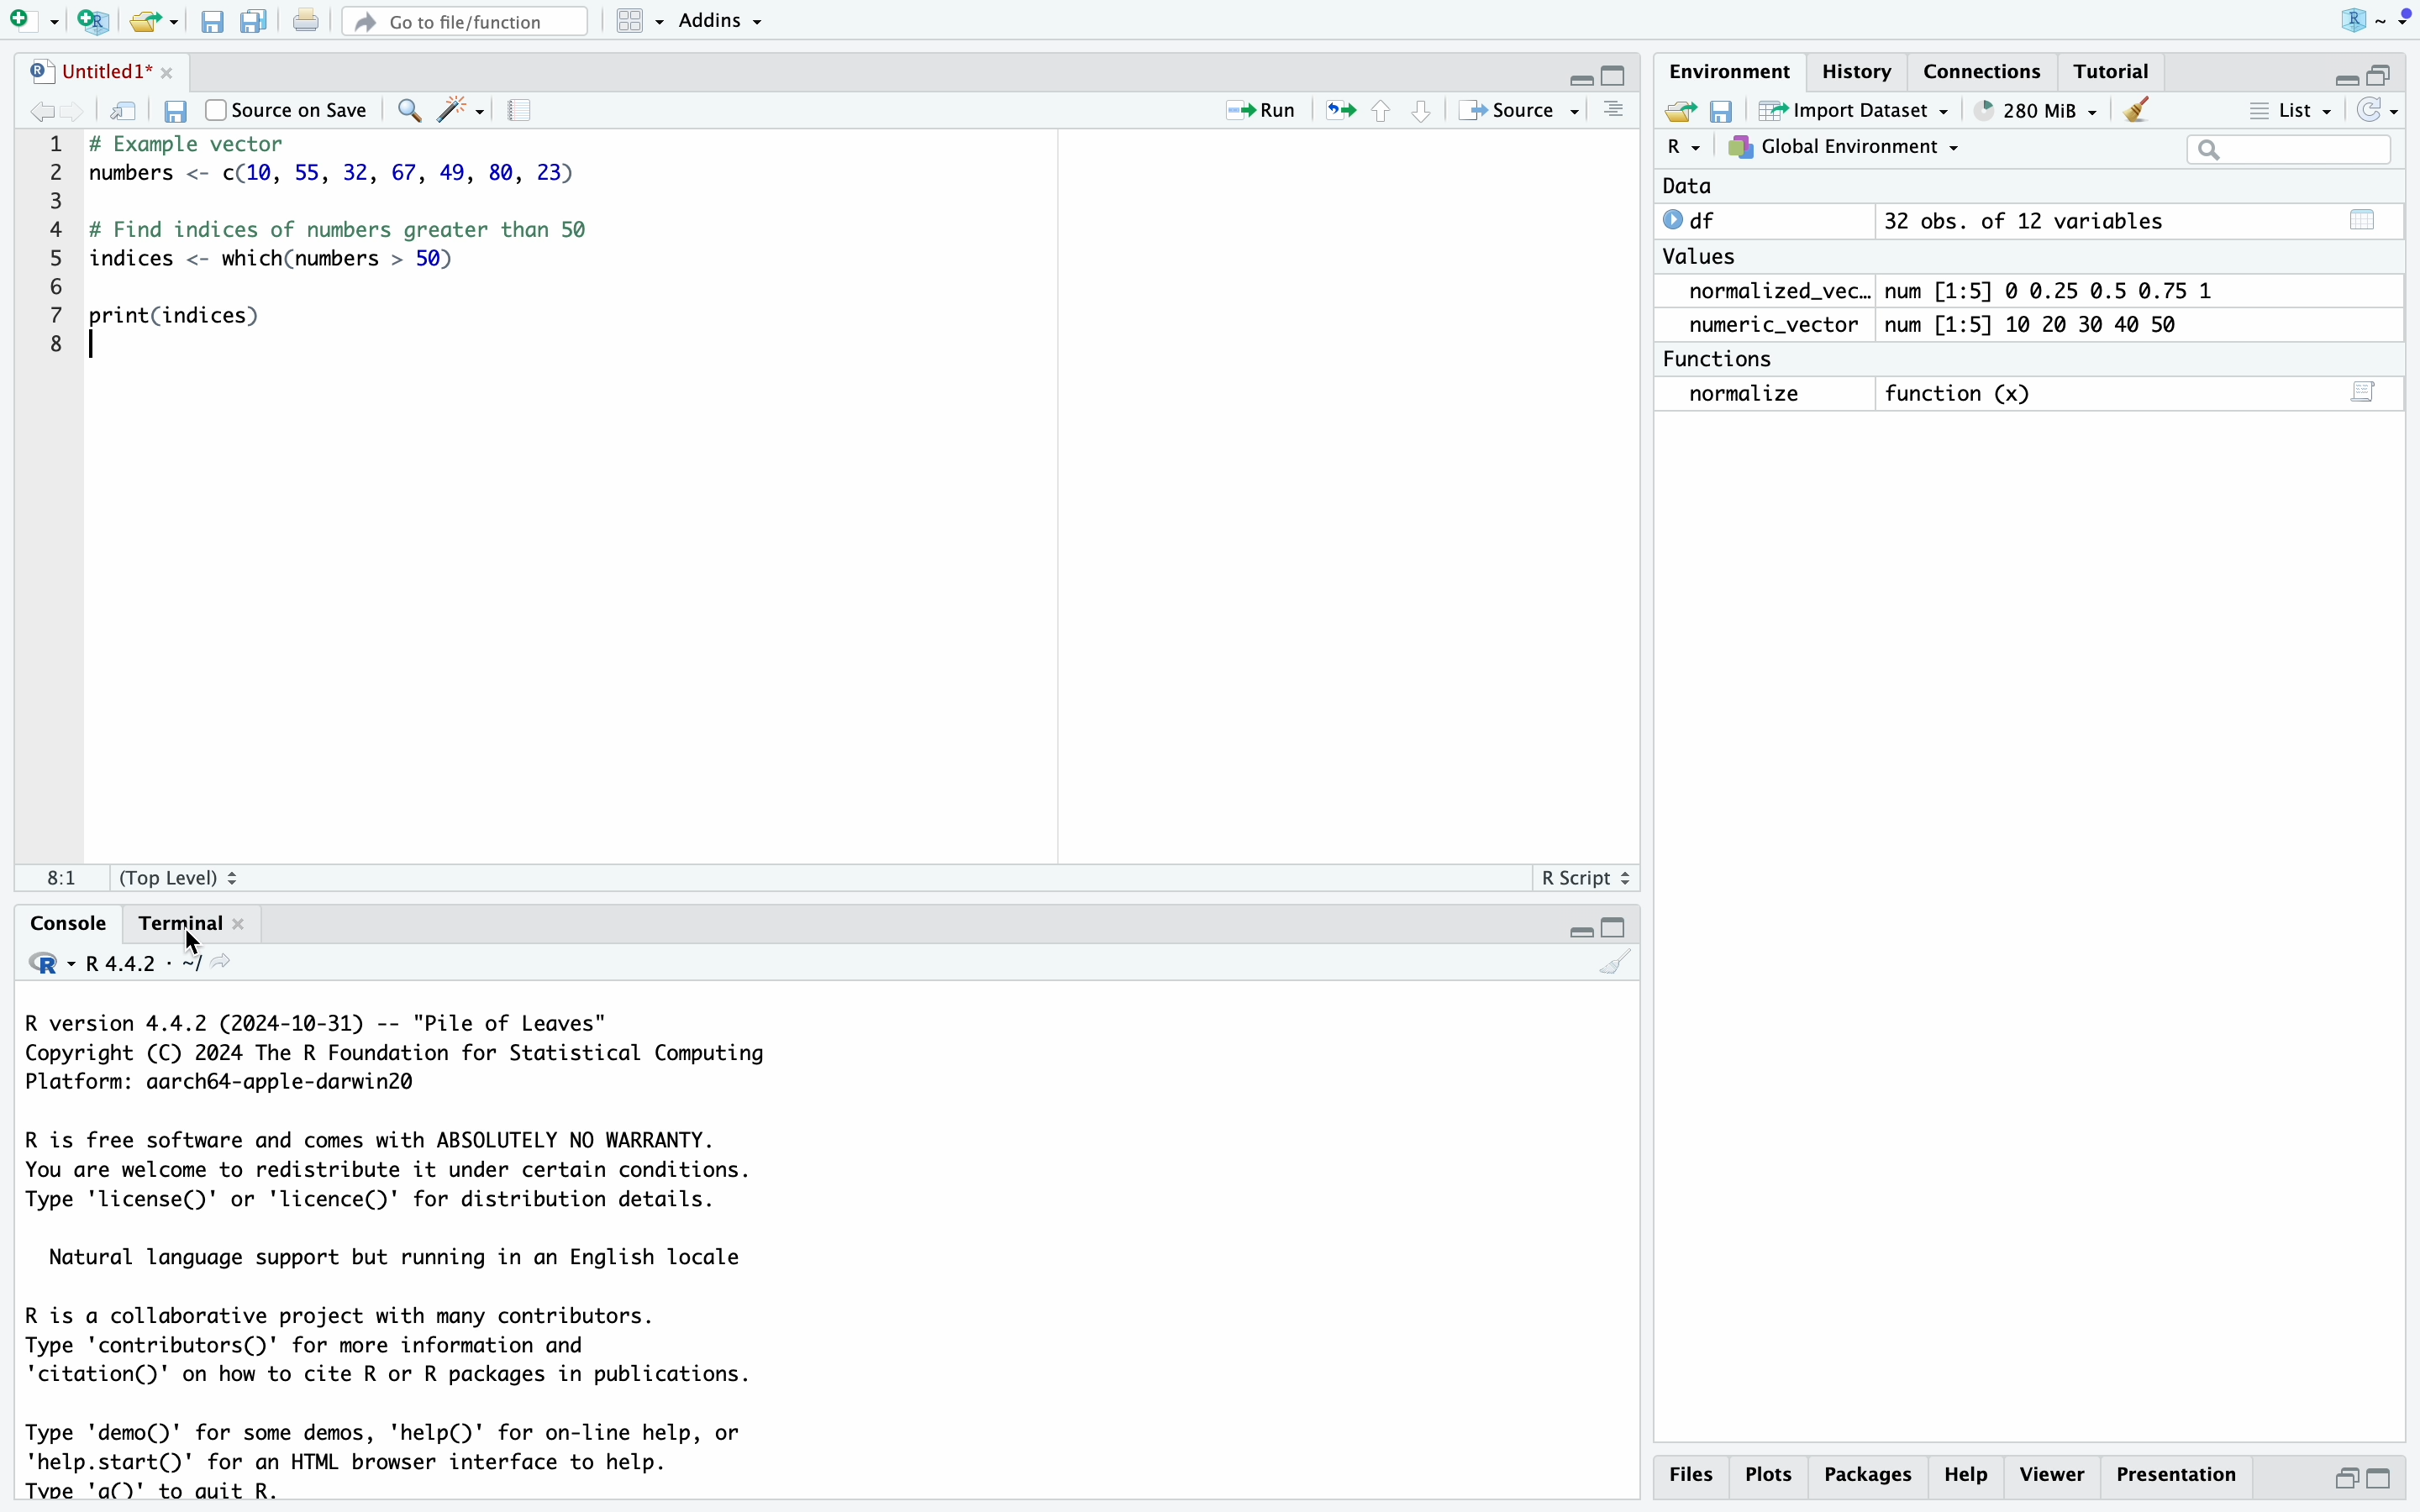  What do you see at coordinates (1873, 1471) in the screenshot?
I see `packages` at bounding box center [1873, 1471].